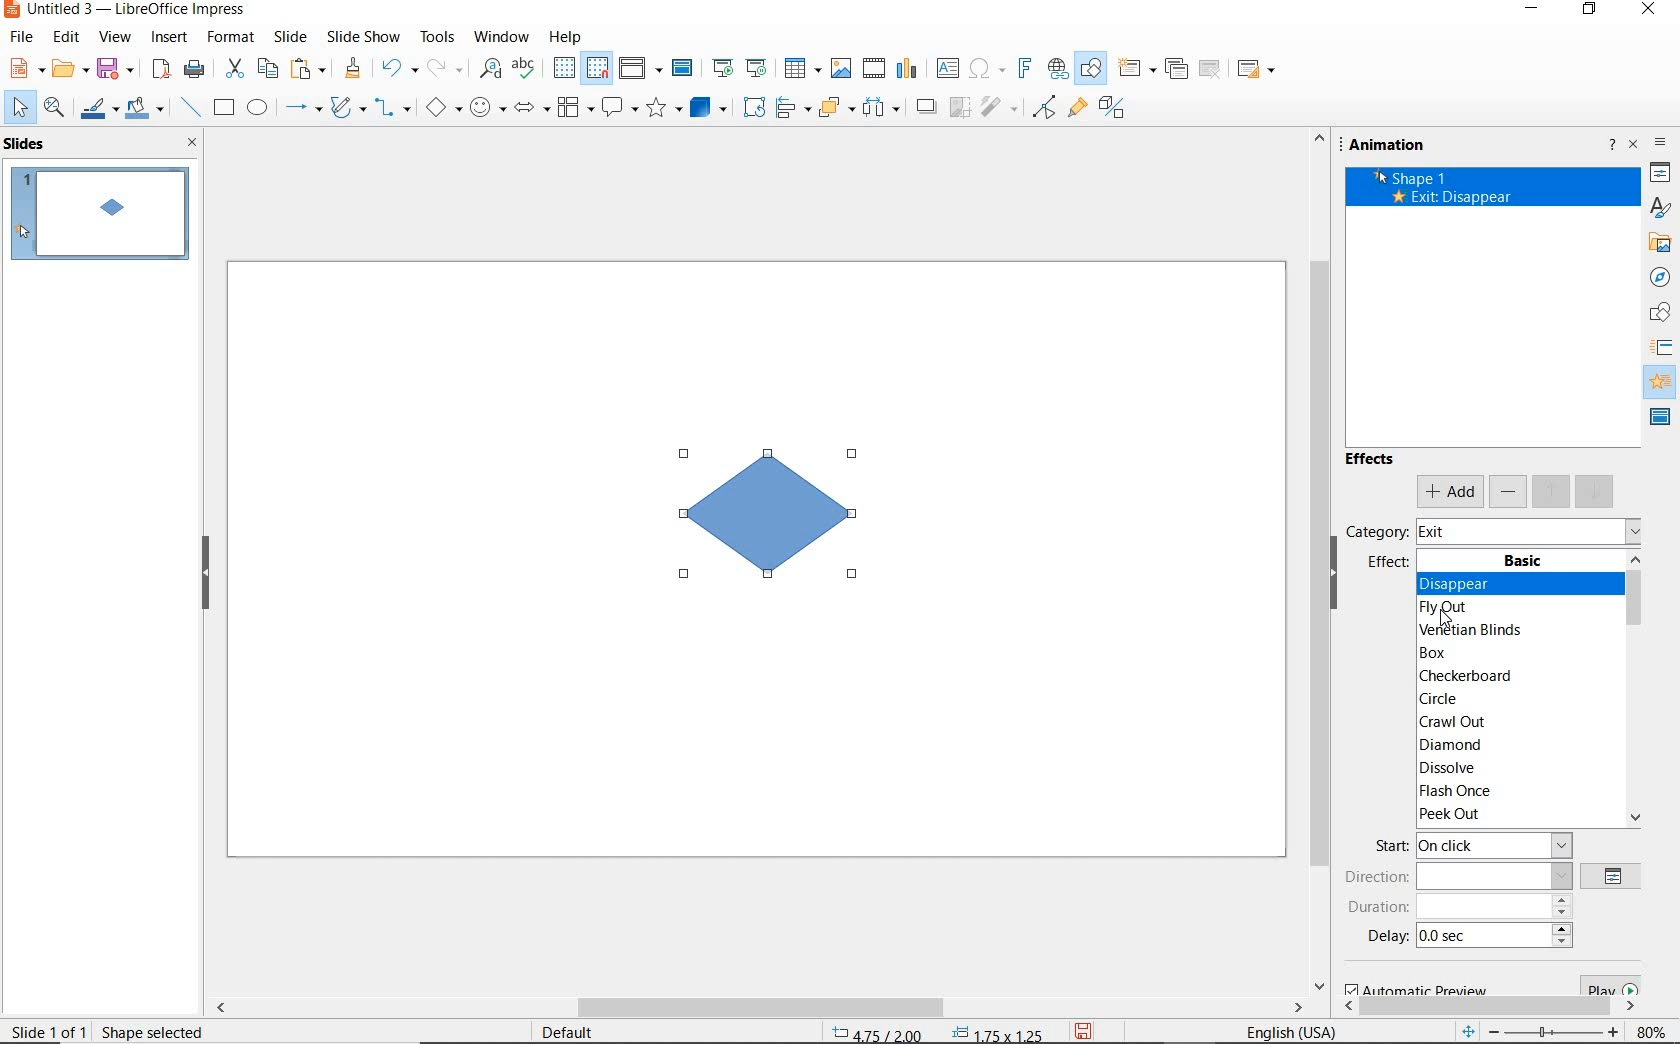 The width and height of the screenshot is (1680, 1044). What do you see at coordinates (1661, 144) in the screenshot?
I see `sidebar settings` at bounding box center [1661, 144].